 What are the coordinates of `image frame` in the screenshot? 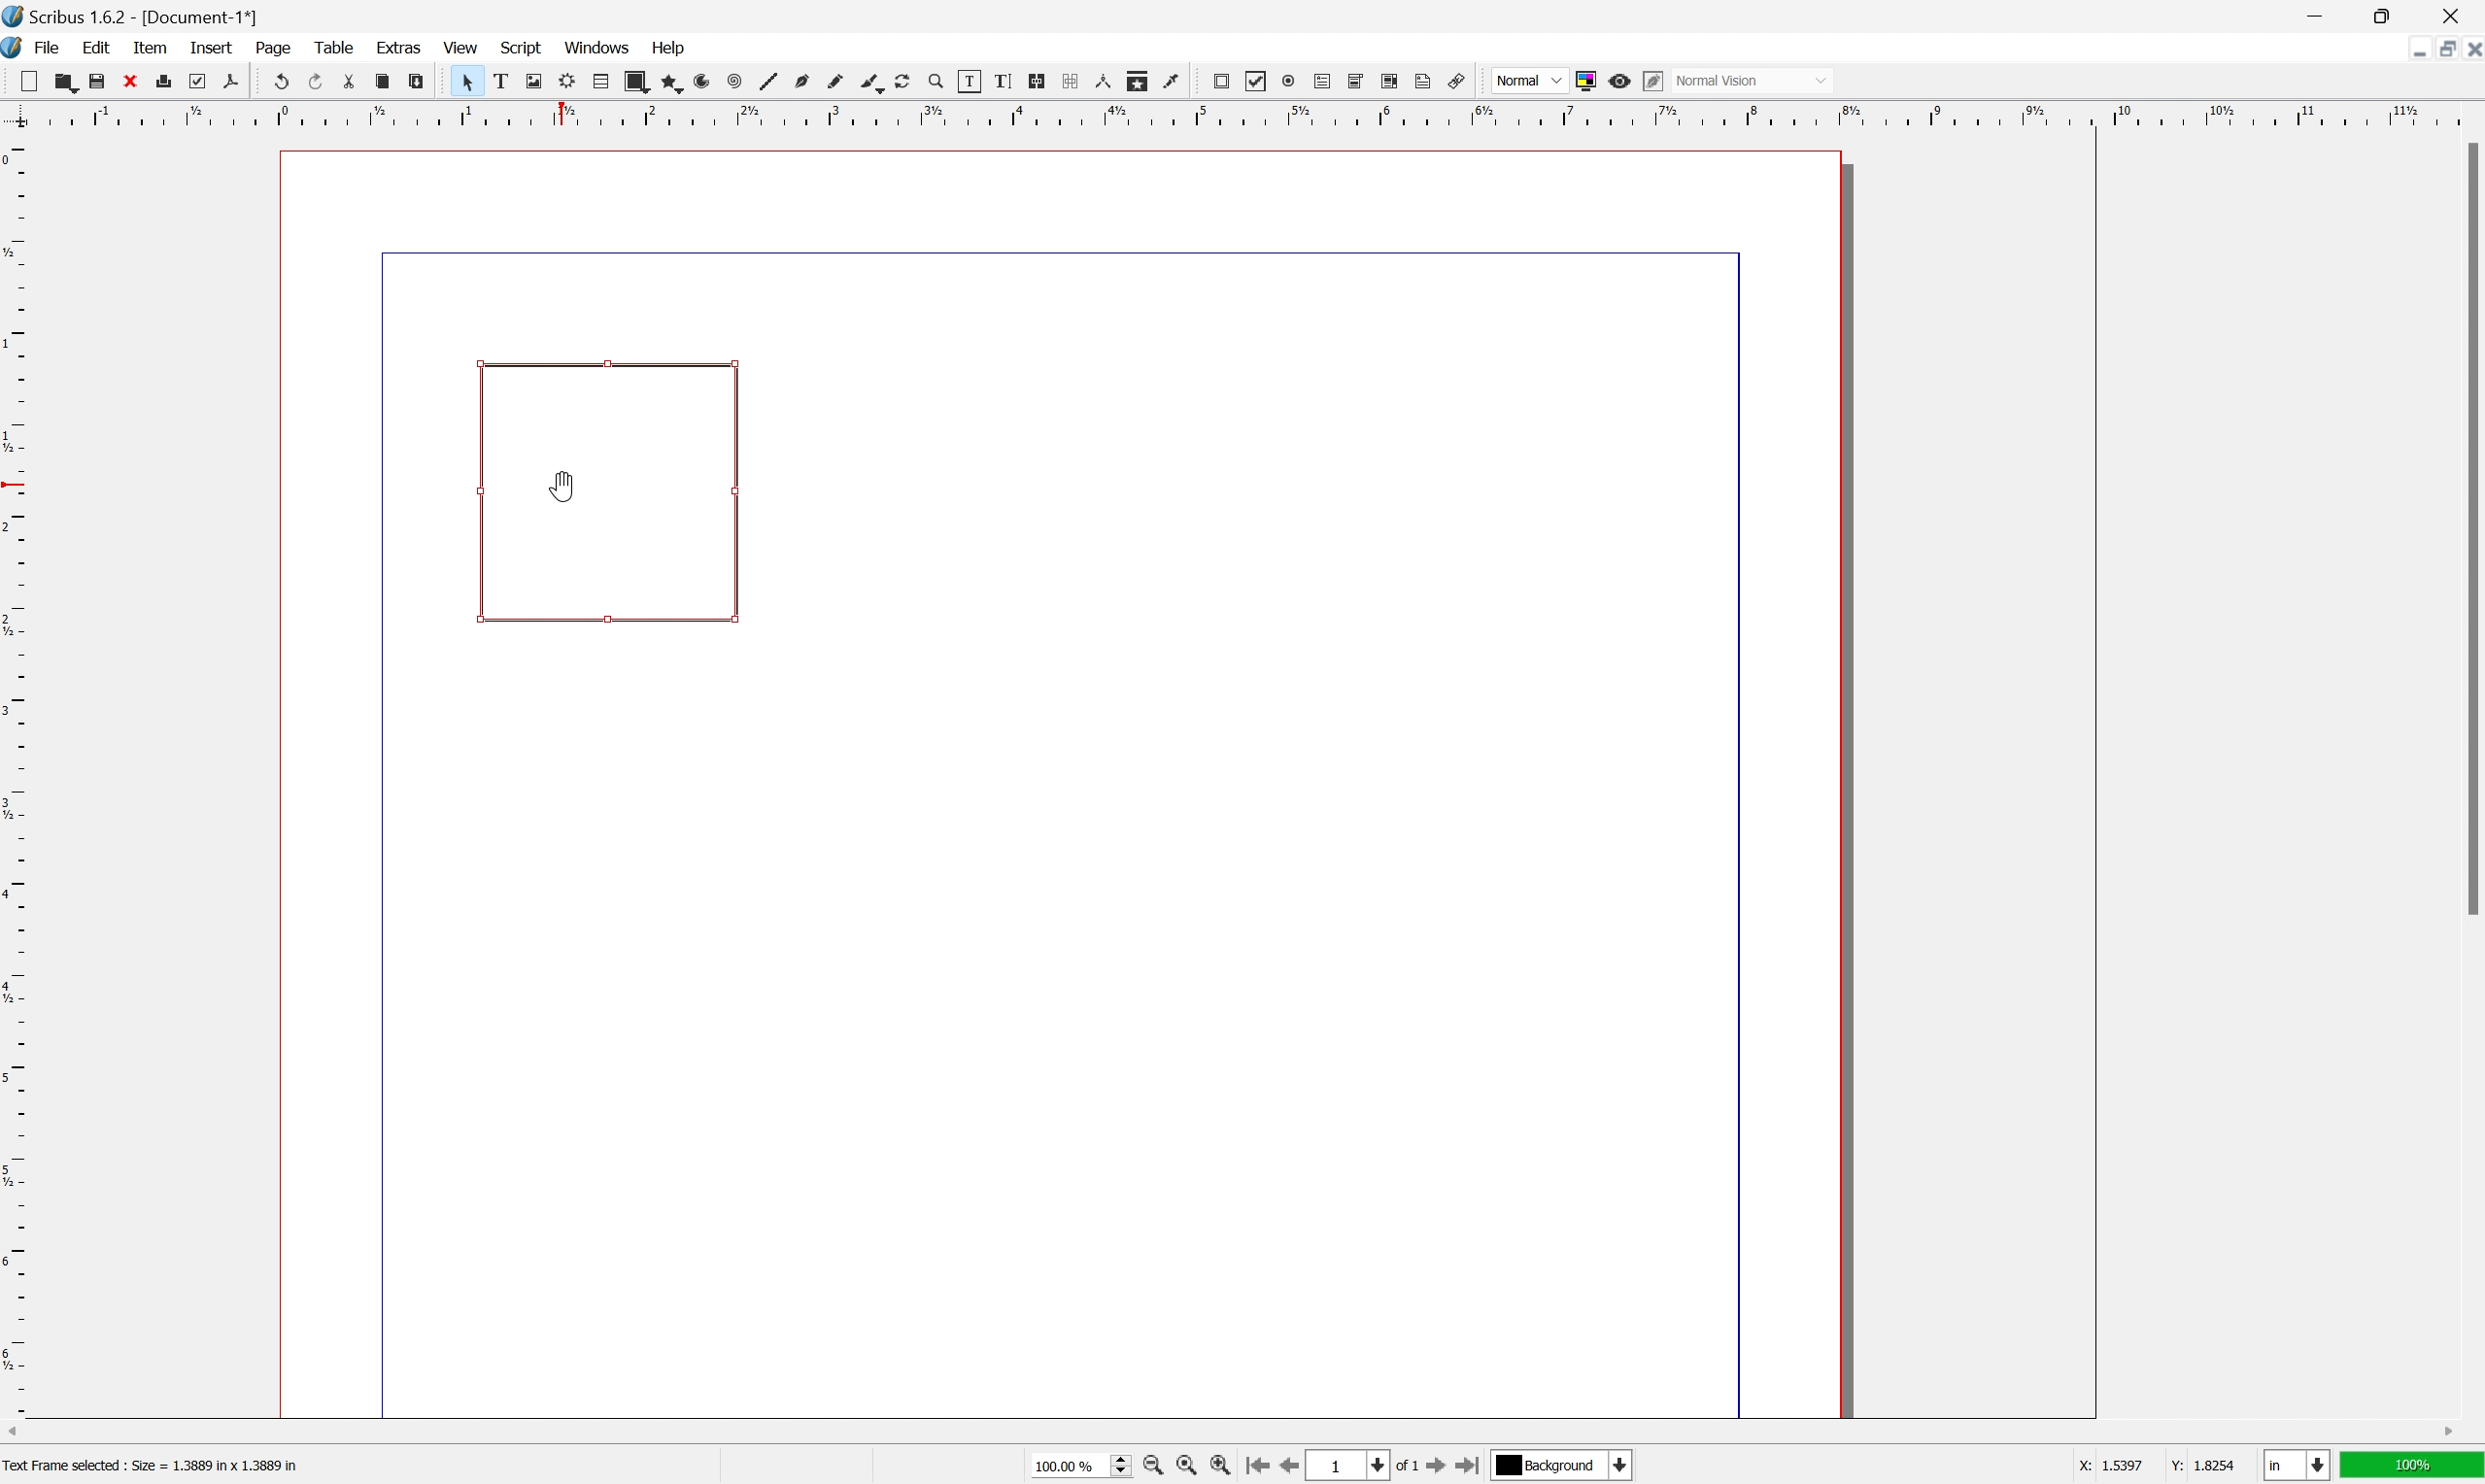 It's located at (532, 81).